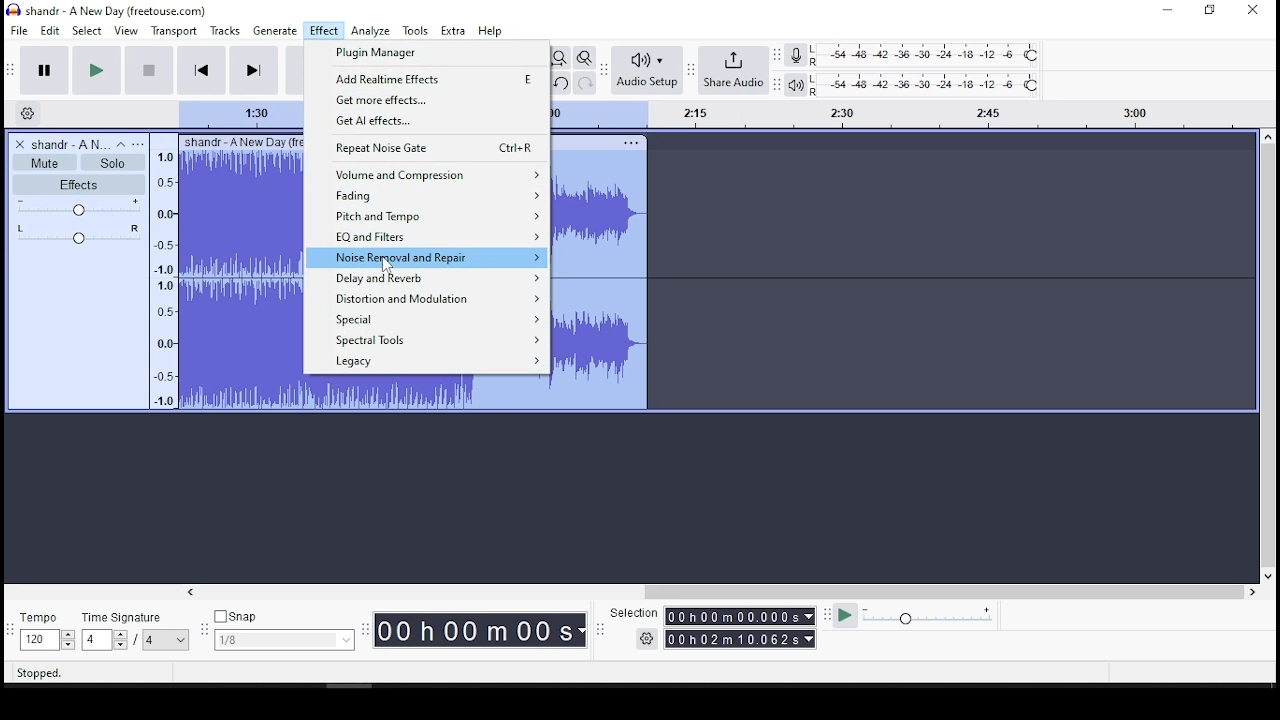 The width and height of the screenshot is (1280, 720). Describe the element at coordinates (283, 631) in the screenshot. I see `snap` at that location.